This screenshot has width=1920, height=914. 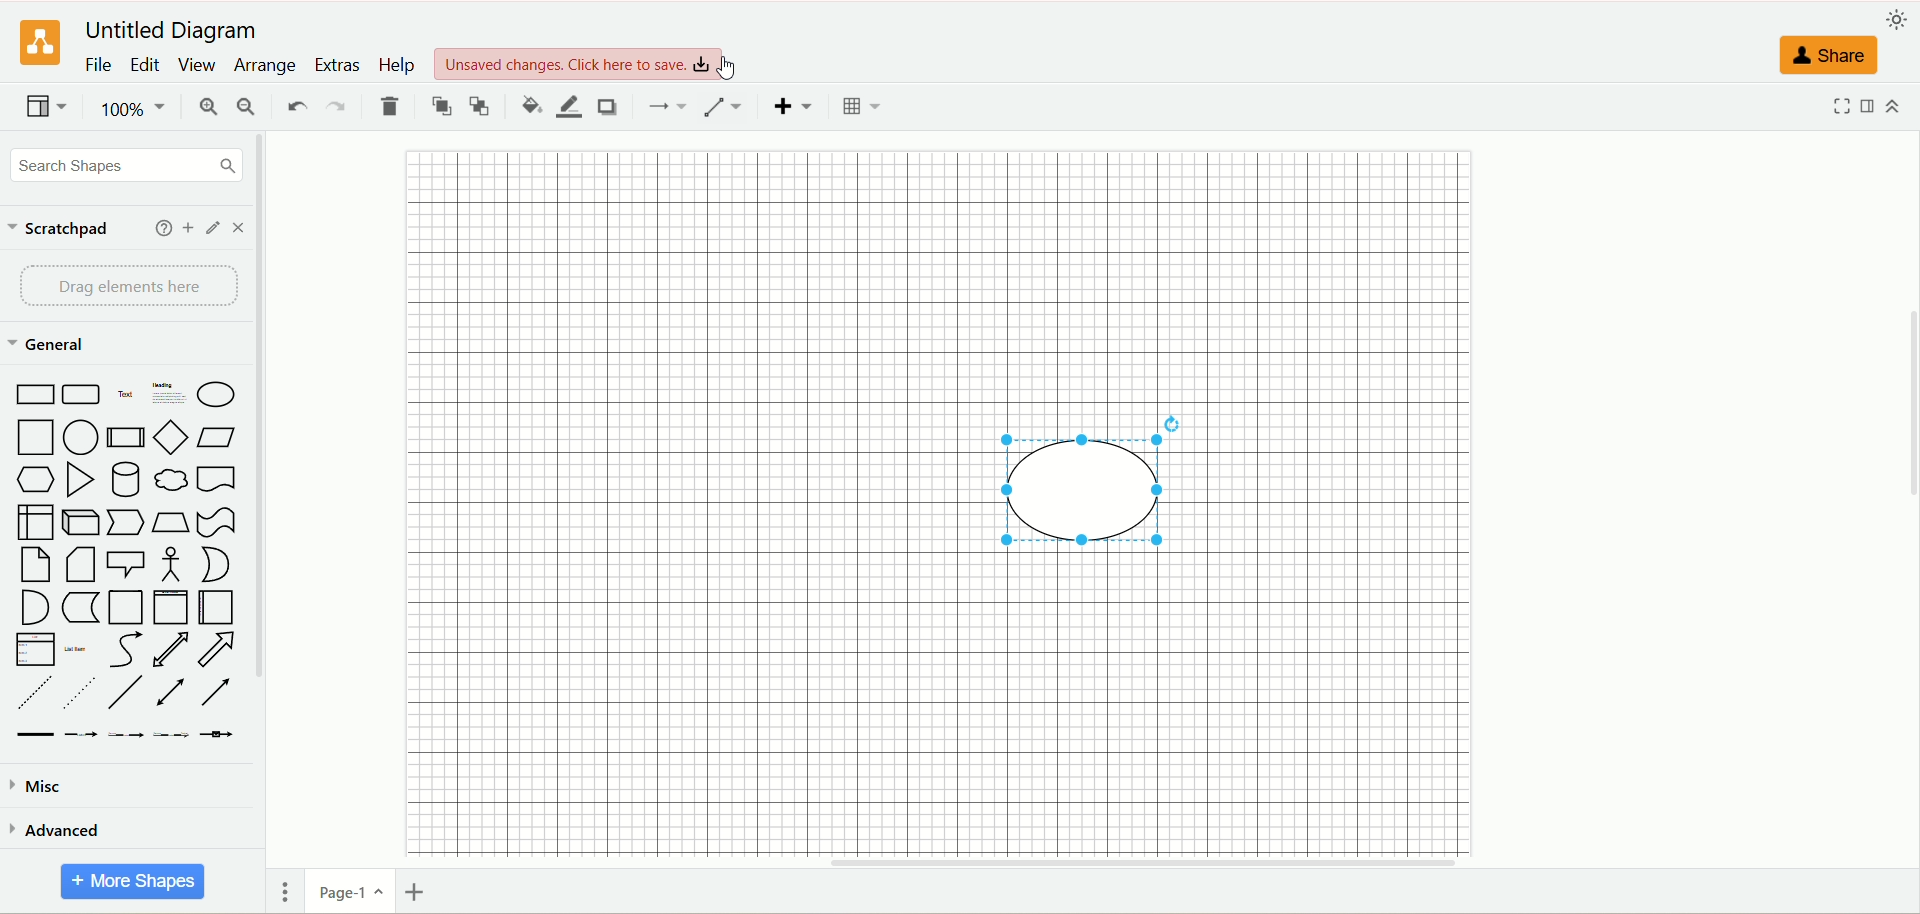 I want to click on edit, so click(x=148, y=65).